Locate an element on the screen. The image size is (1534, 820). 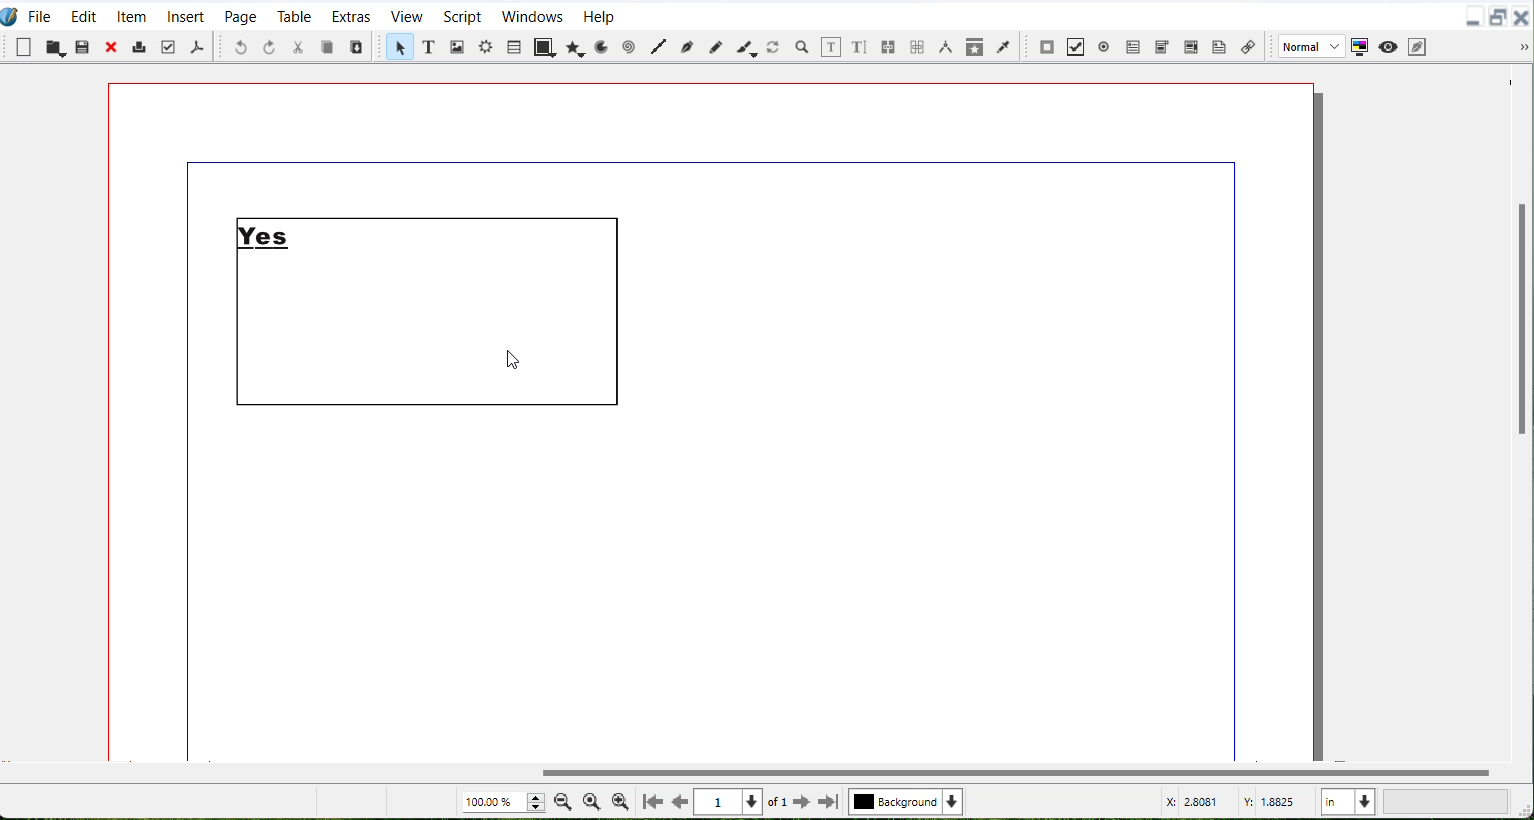
Open is located at coordinates (54, 47).